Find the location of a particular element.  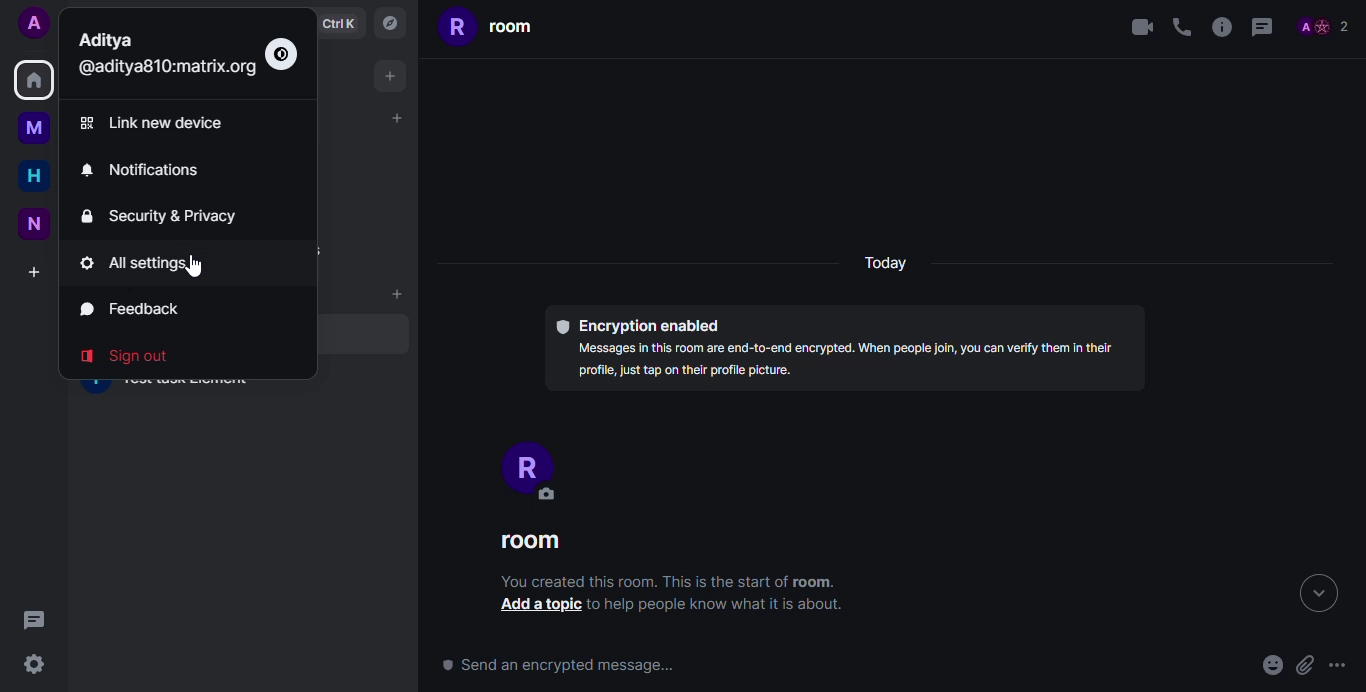

voice call is located at coordinates (1182, 26).